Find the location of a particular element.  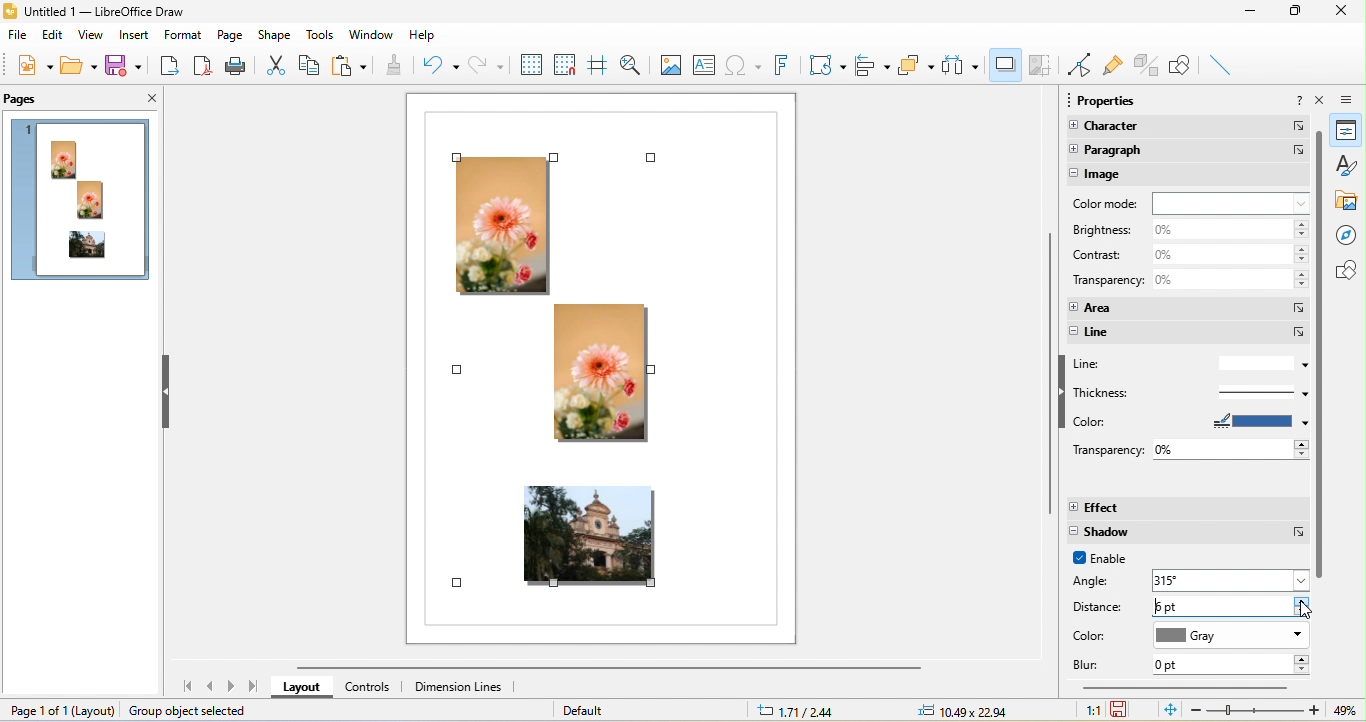

toggle point edit mode is located at coordinates (1080, 67).